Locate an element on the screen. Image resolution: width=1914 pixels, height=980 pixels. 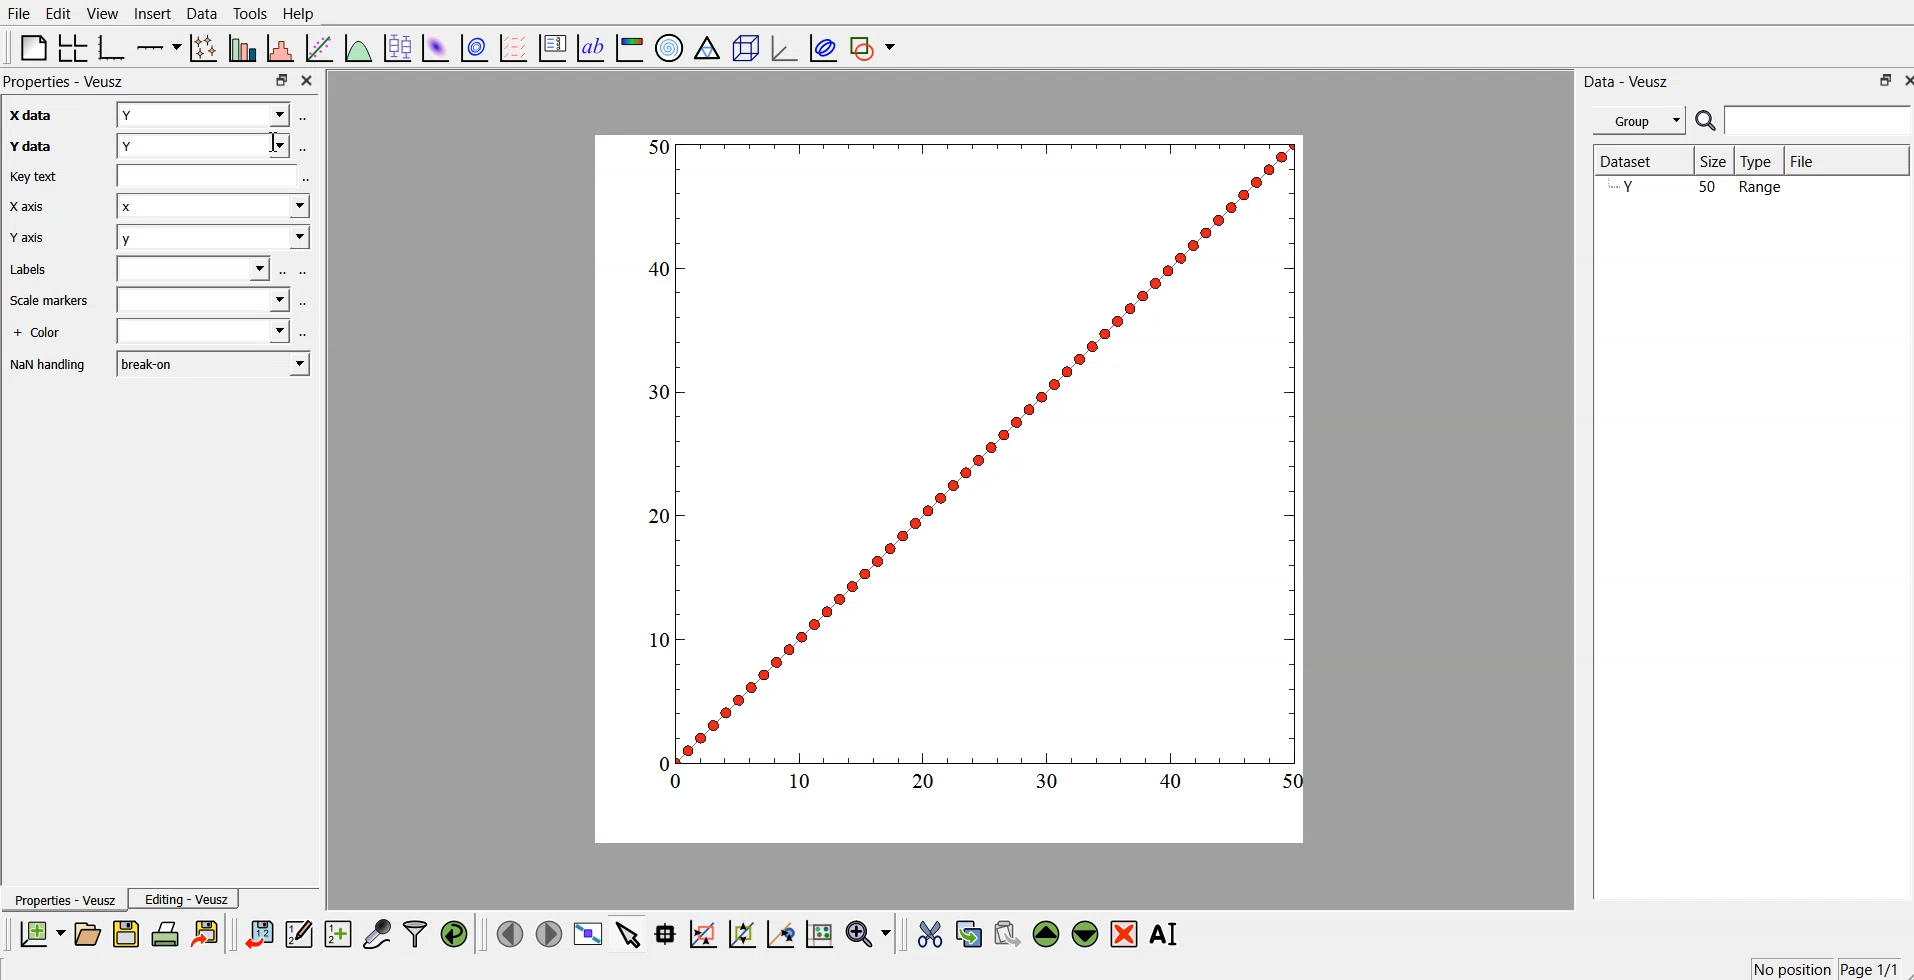
Help is located at coordinates (299, 15).